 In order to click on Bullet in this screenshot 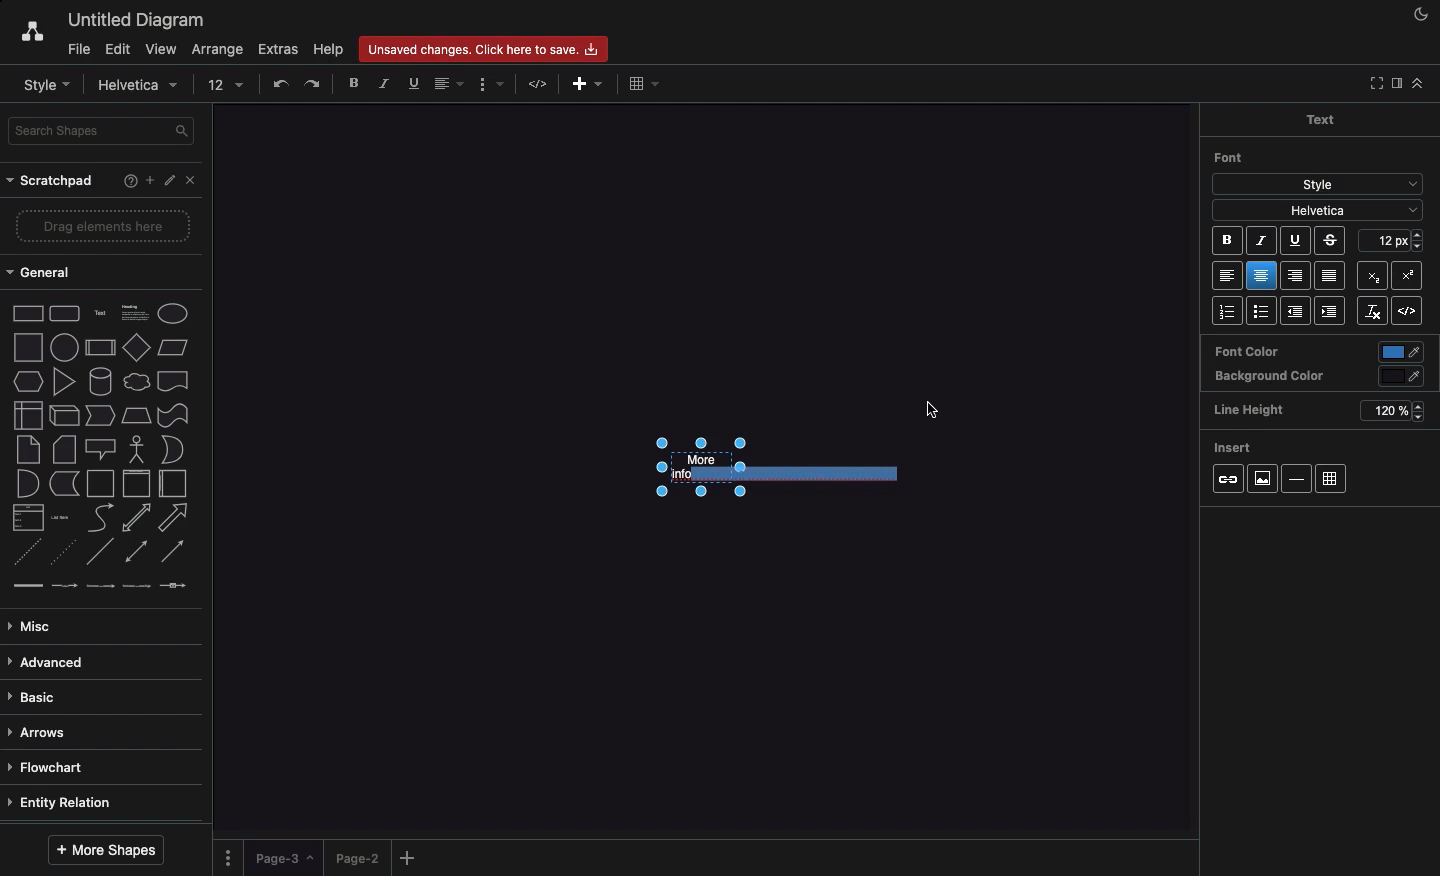, I will do `click(1262, 312)`.